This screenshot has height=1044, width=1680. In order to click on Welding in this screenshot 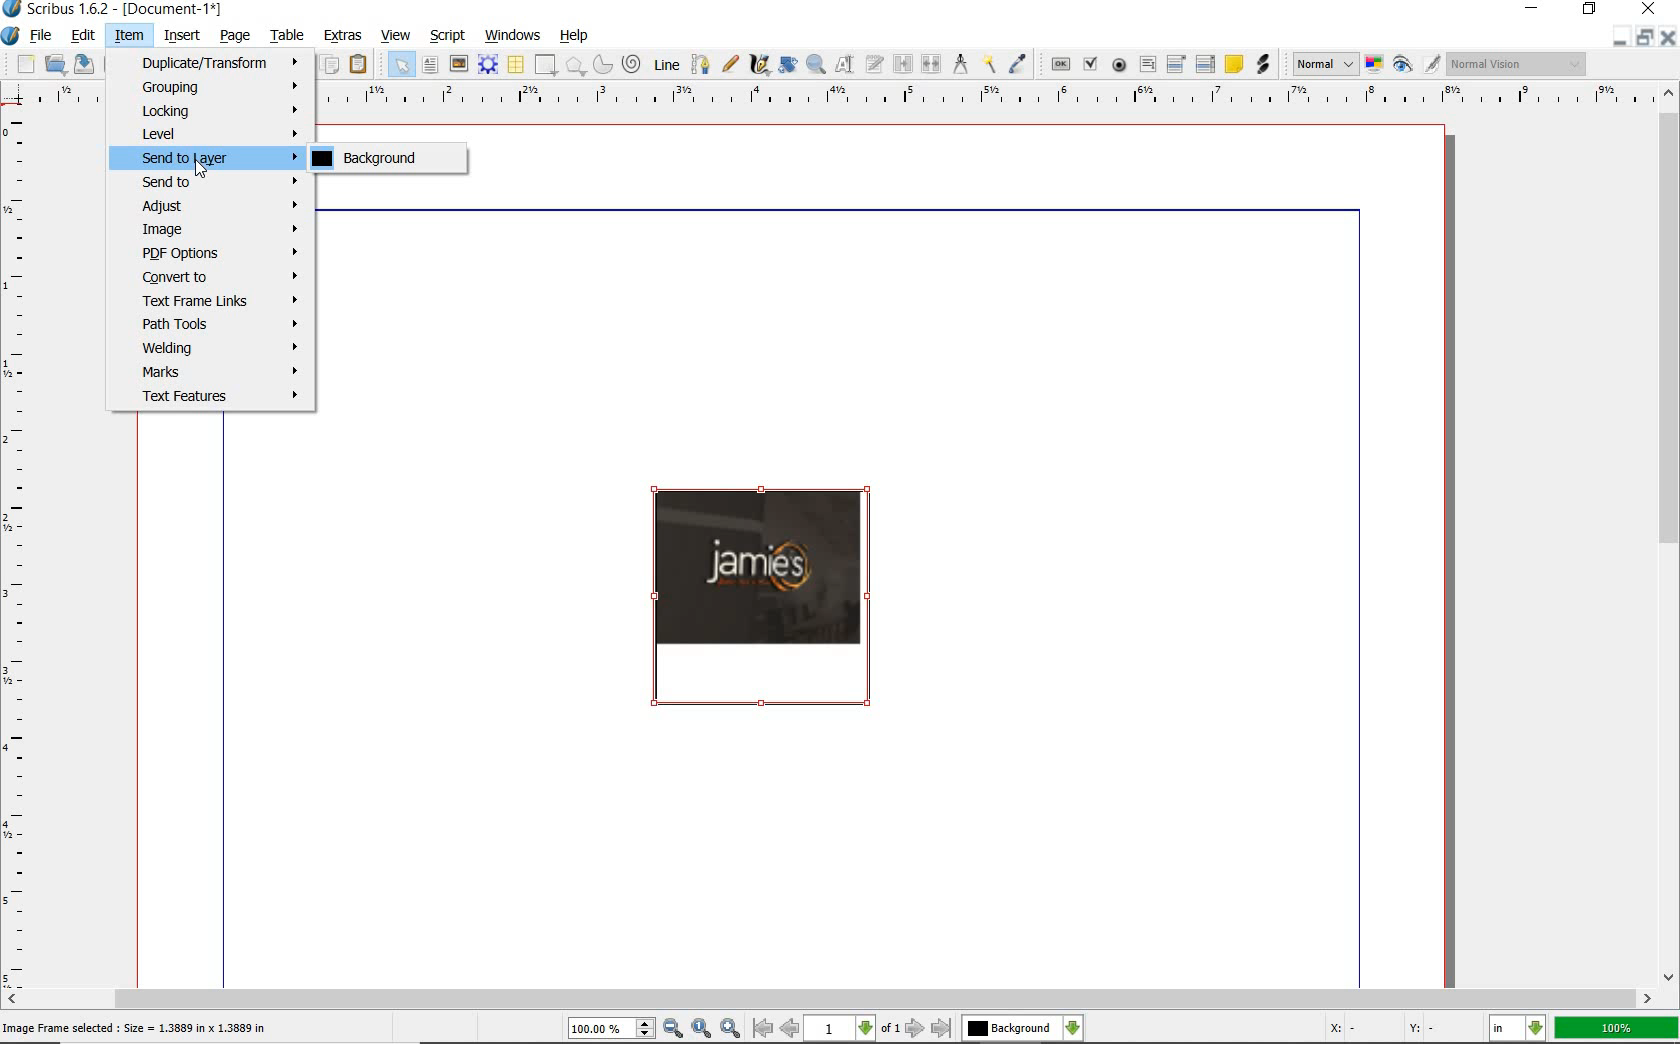, I will do `click(214, 348)`.